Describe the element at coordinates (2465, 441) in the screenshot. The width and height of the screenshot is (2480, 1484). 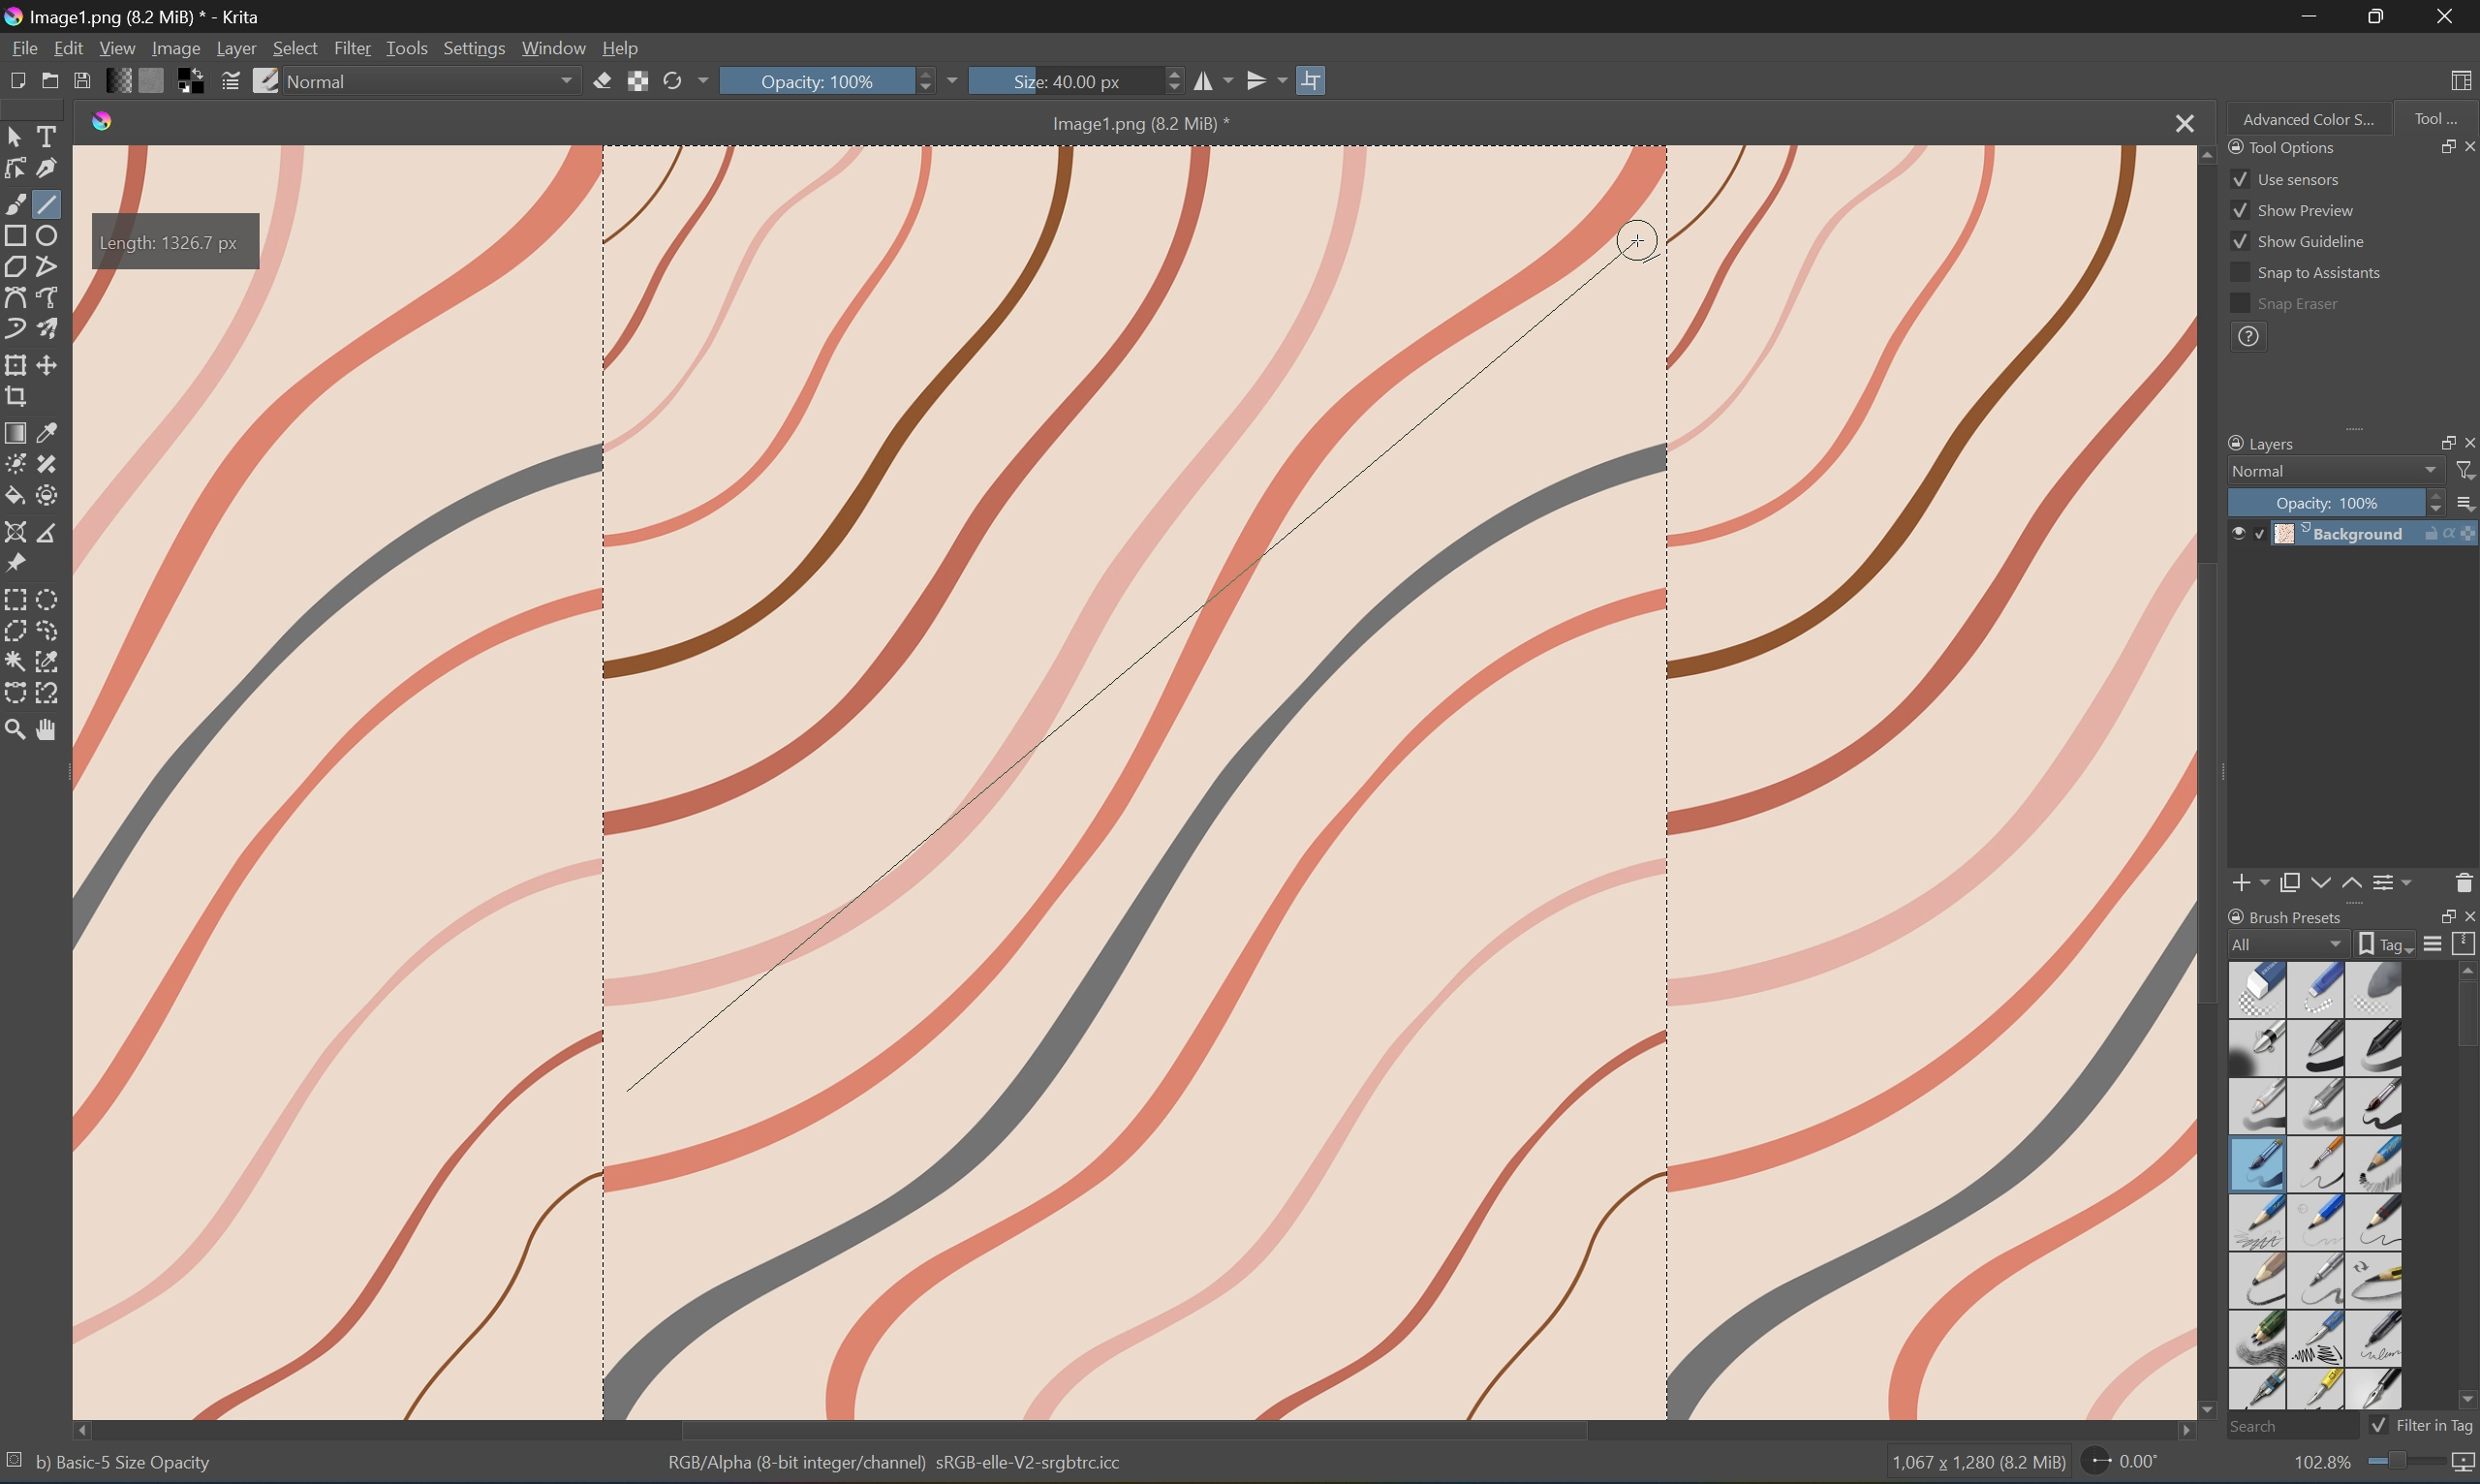
I see `Close` at that location.